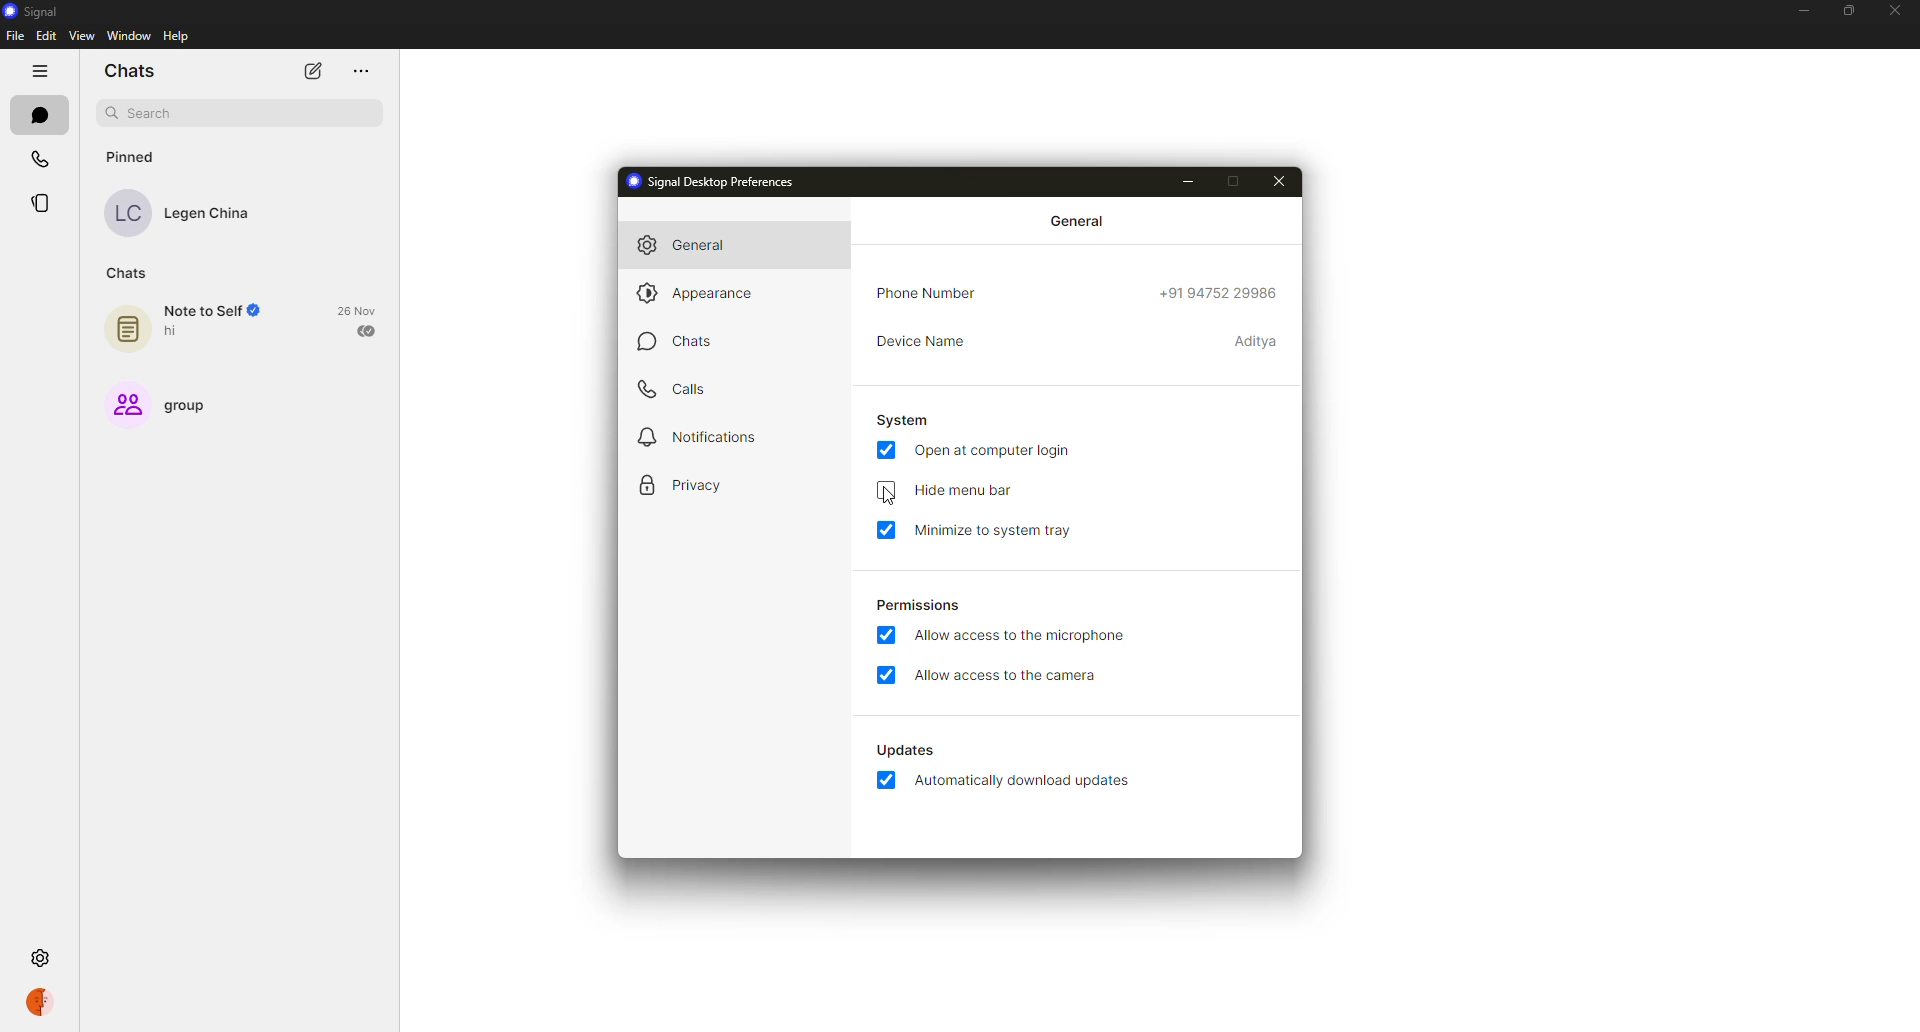 The image size is (1920, 1032). I want to click on appearance, so click(705, 292).